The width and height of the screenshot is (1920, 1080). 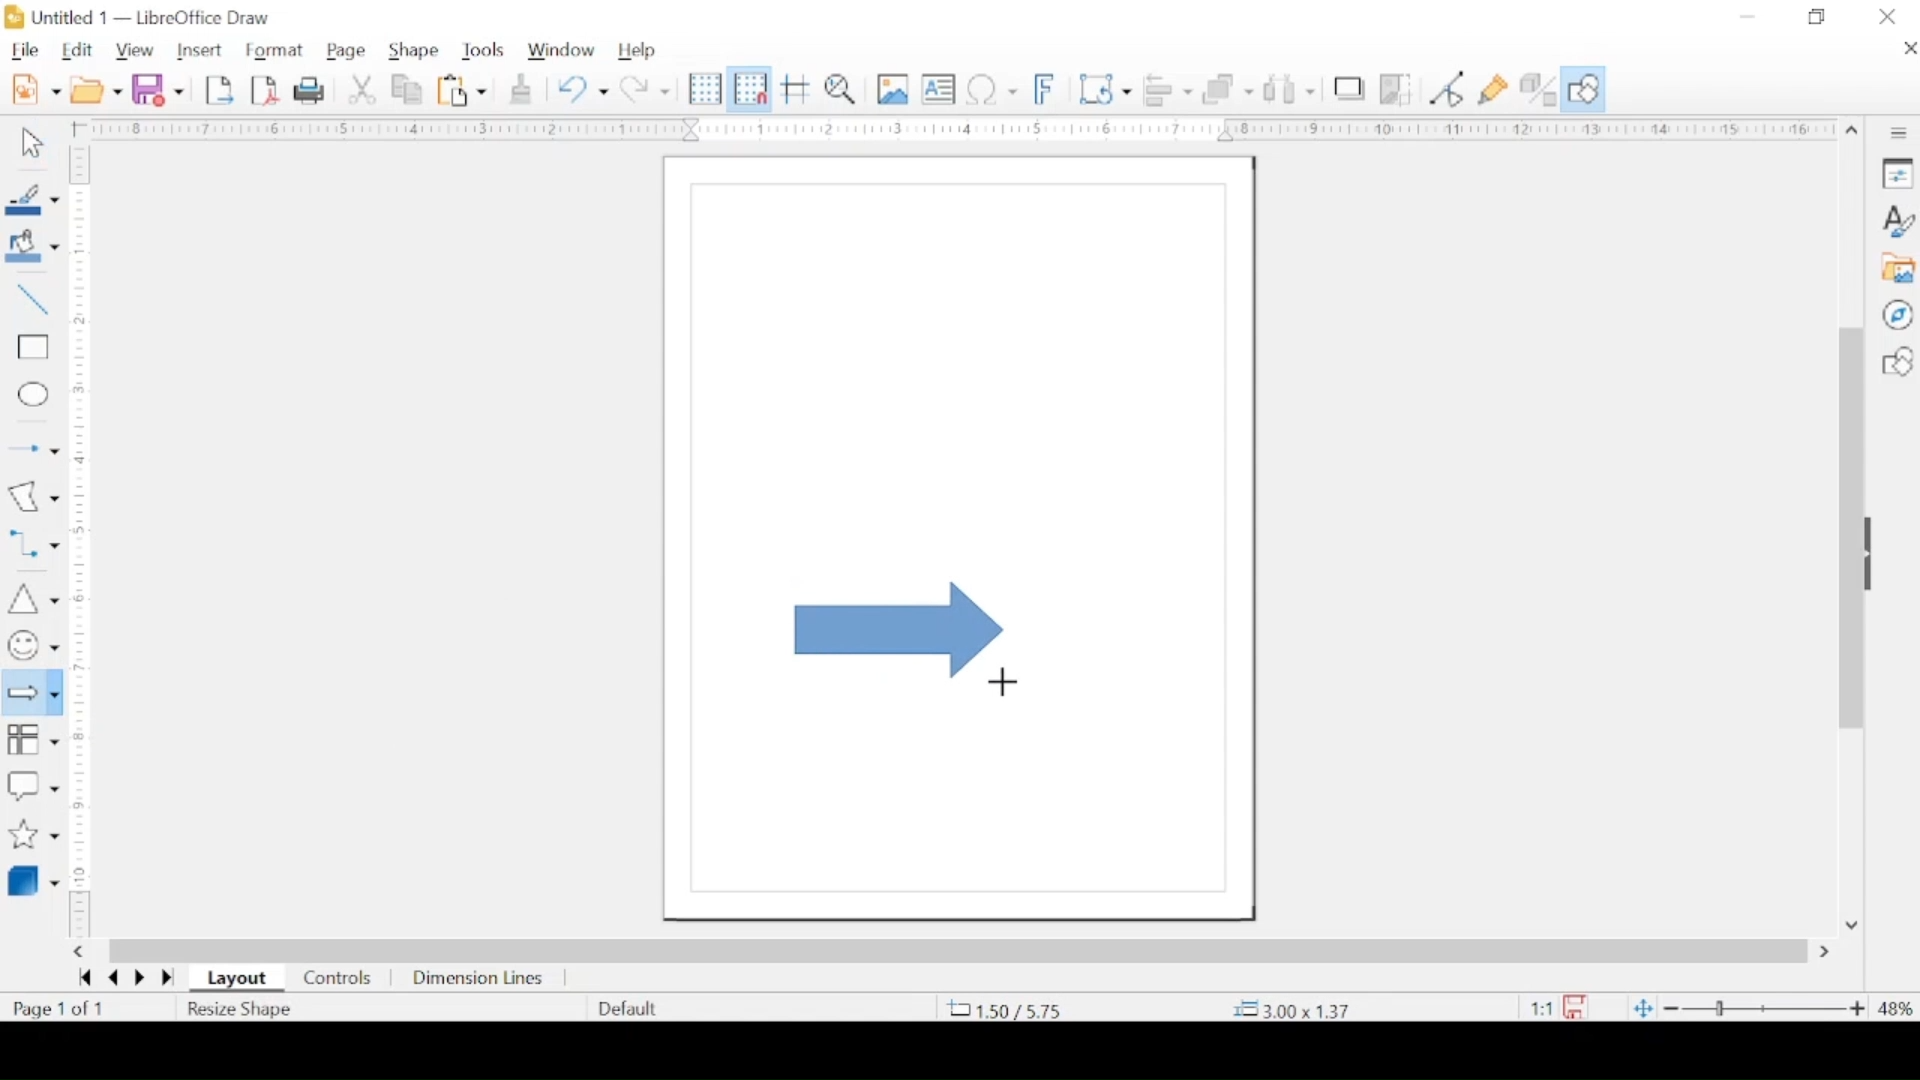 What do you see at coordinates (563, 50) in the screenshot?
I see `window` at bounding box center [563, 50].